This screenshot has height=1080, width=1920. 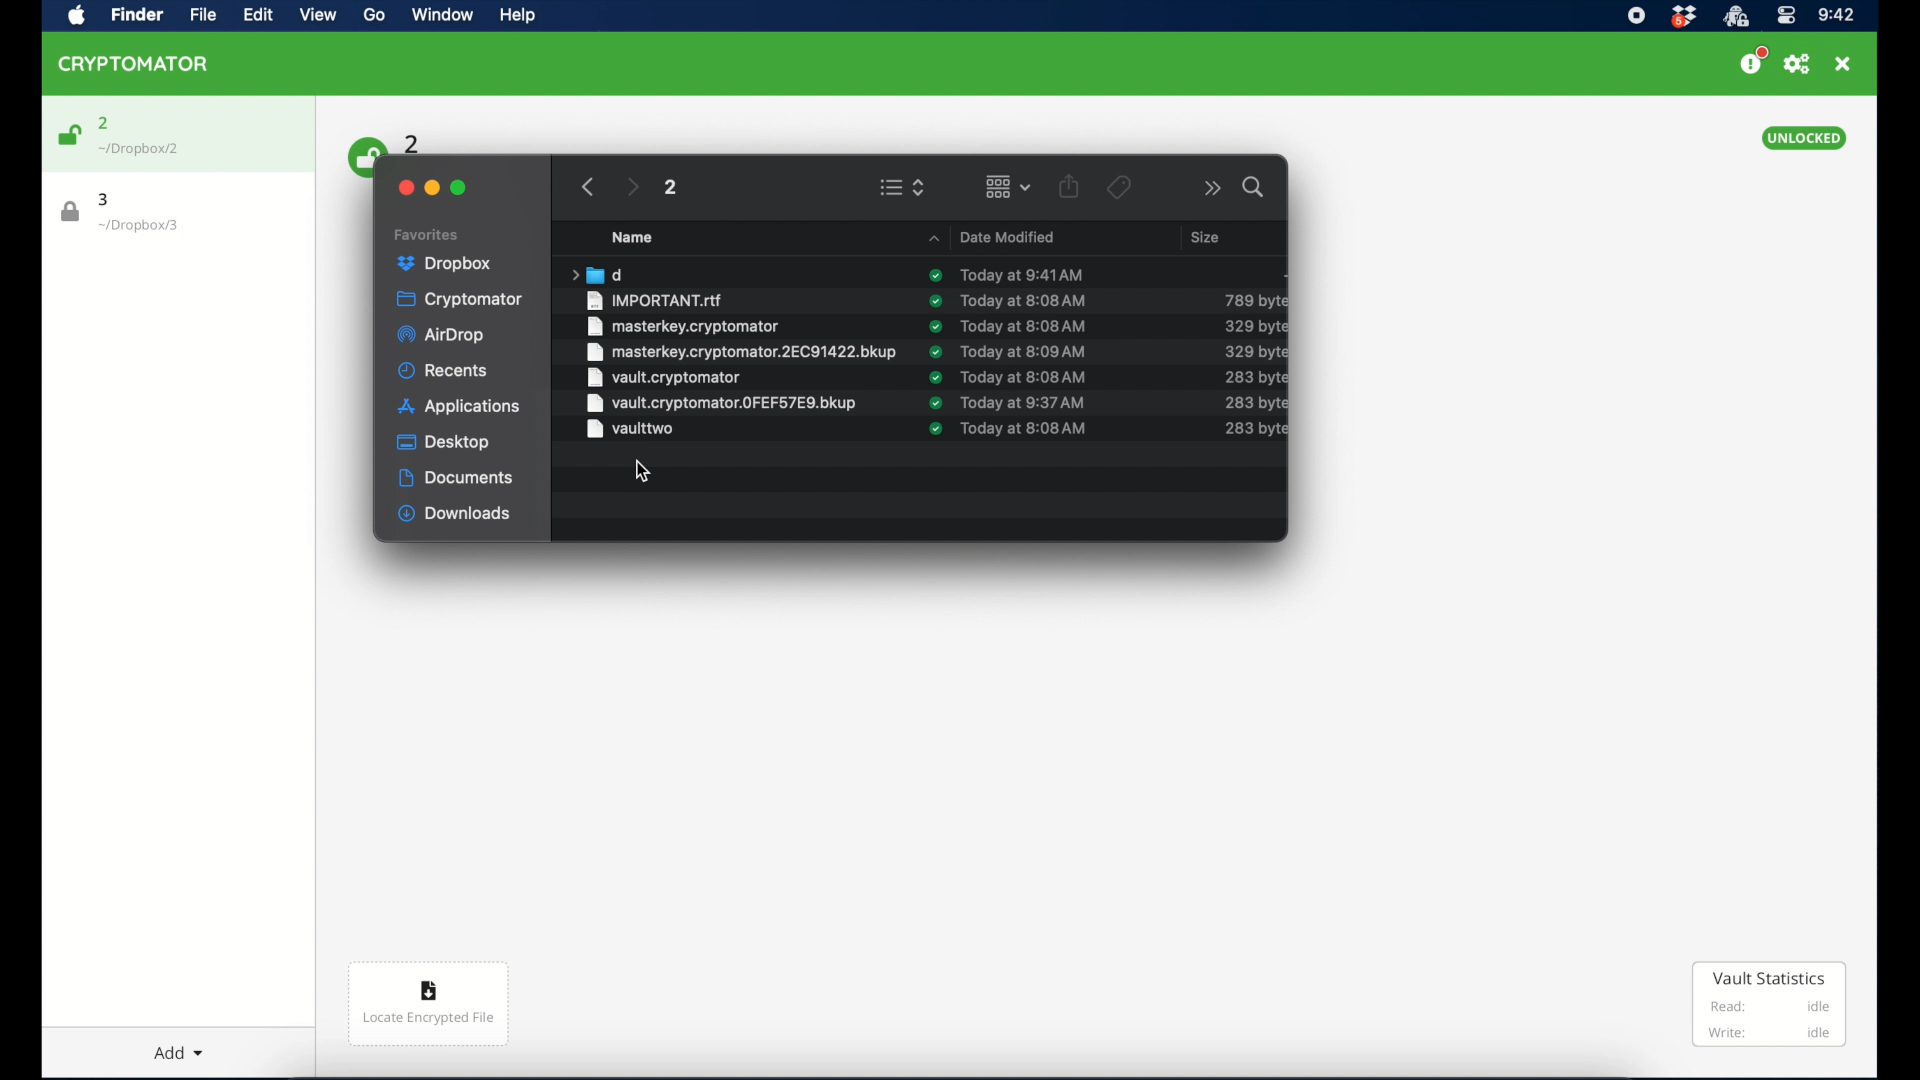 I want to click on search, so click(x=1255, y=187).